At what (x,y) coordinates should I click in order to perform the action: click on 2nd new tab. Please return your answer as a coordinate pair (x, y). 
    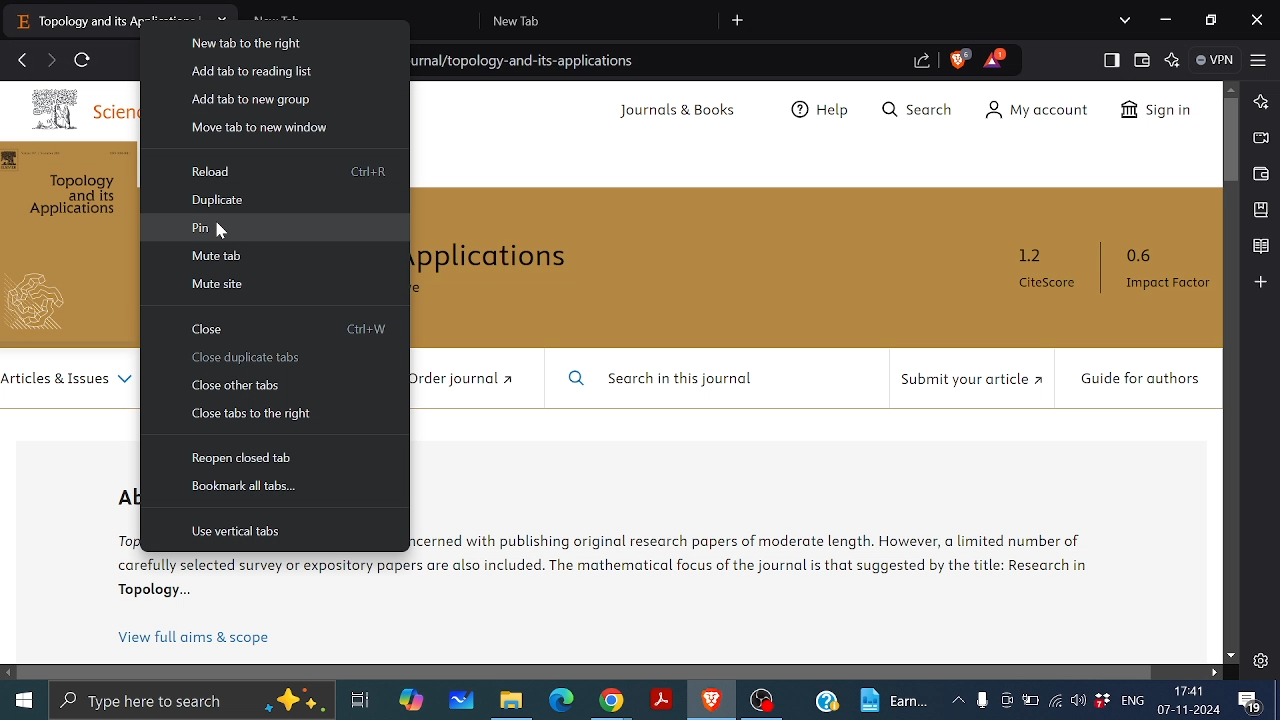
    Looking at the image, I should click on (601, 19).